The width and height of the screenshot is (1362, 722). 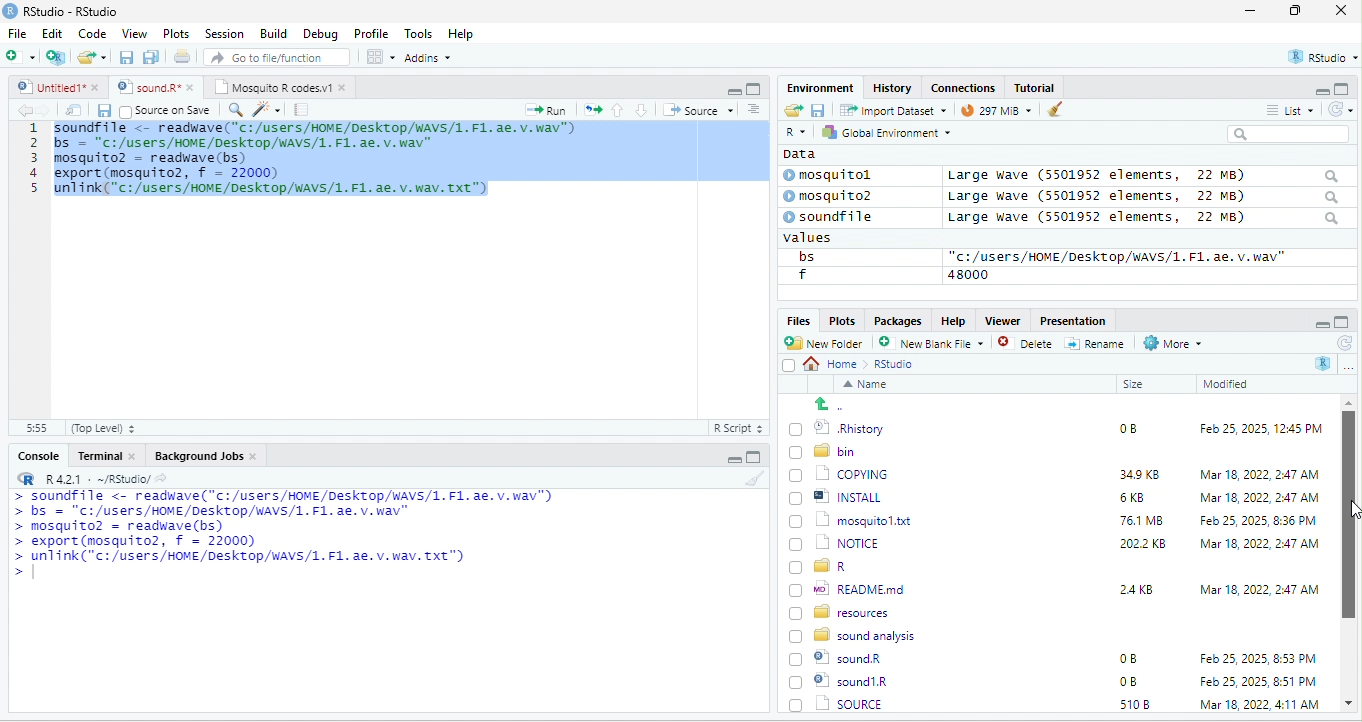 I want to click on Console, so click(x=37, y=454).